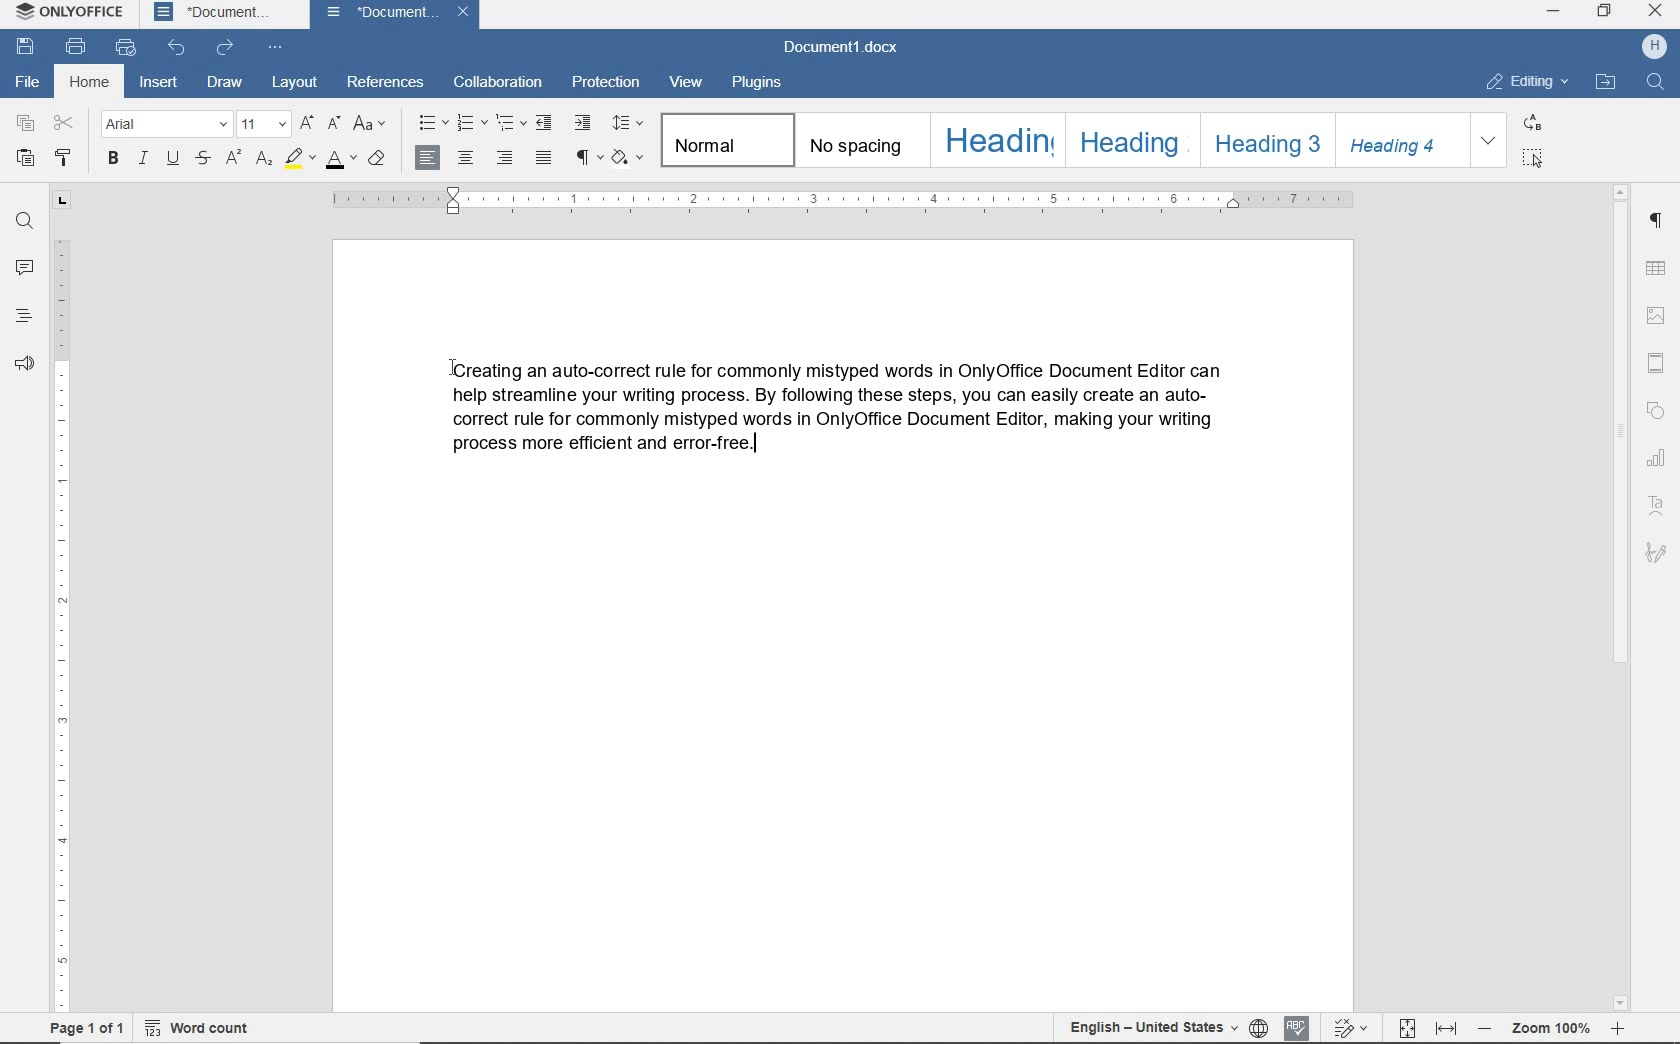 The height and width of the screenshot is (1044, 1680). Describe the element at coordinates (848, 48) in the screenshot. I see `document name` at that location.